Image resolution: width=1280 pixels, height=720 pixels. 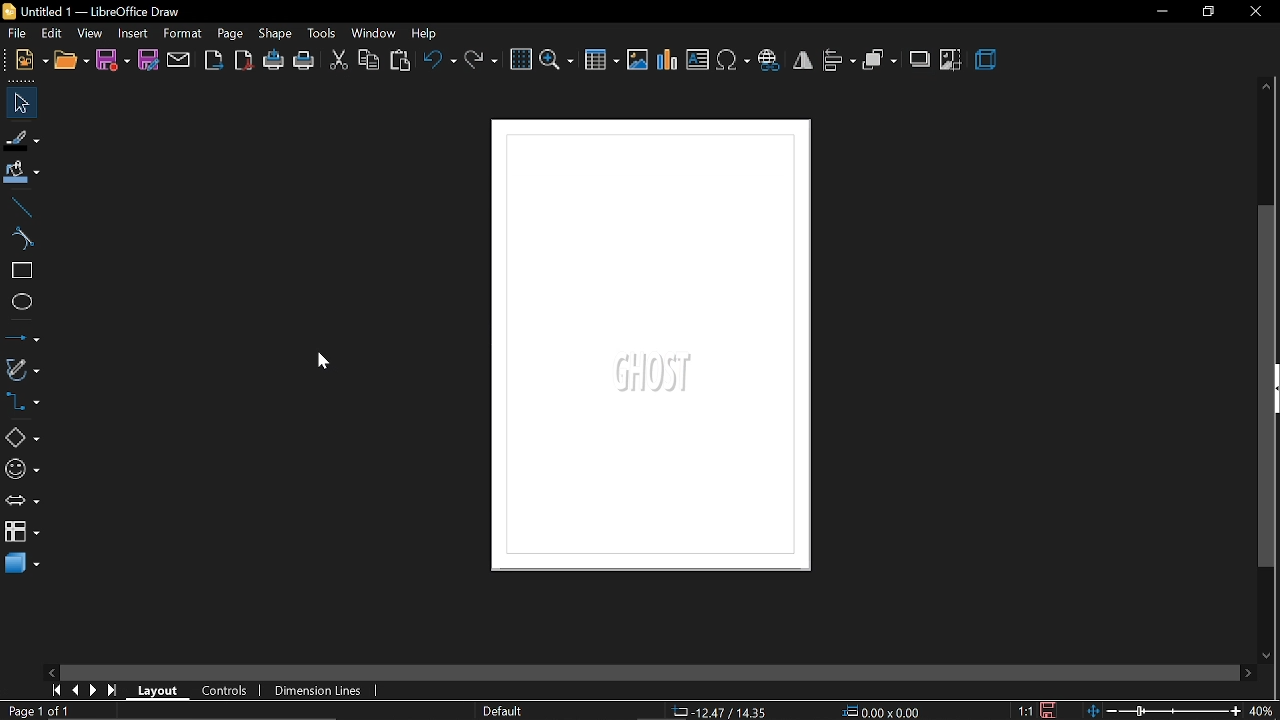 What do you see at coordinates (338, 61) in the screenshot?
I see `cut ` at bounding box center [338, 61].